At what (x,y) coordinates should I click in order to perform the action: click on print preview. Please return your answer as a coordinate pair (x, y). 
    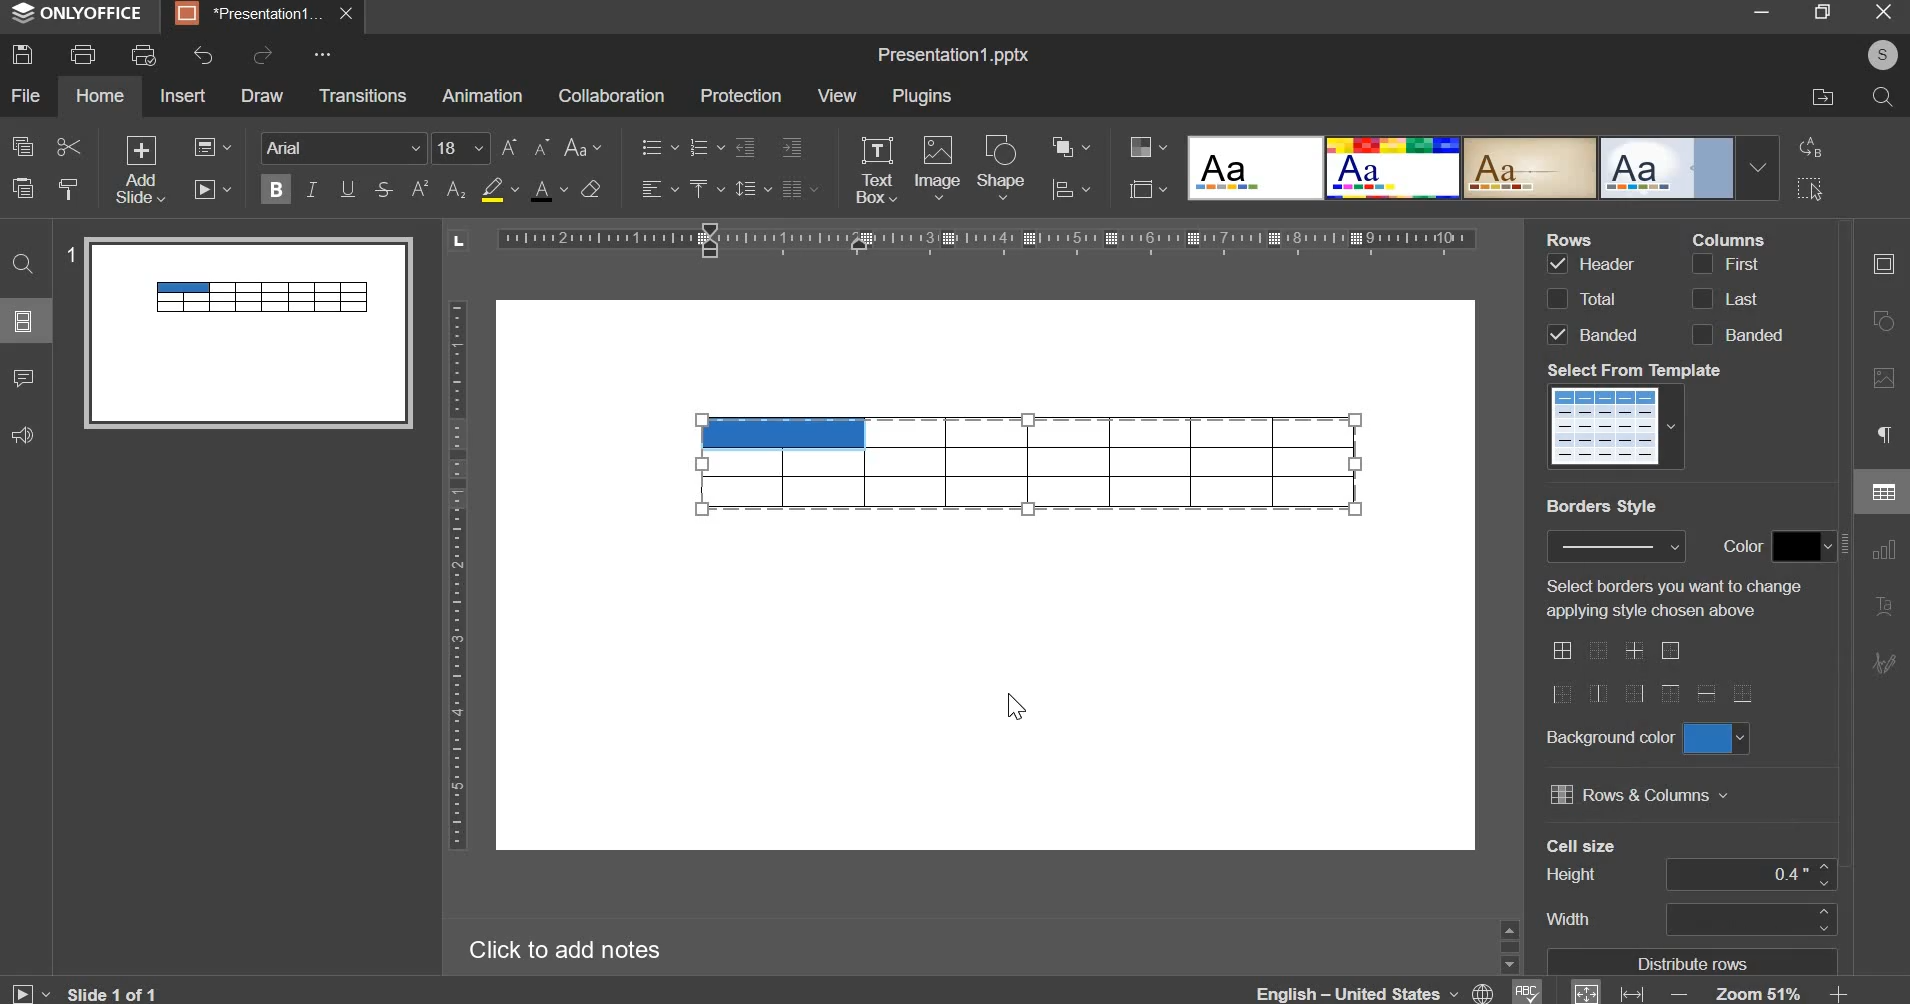
    Looking at the image, I should click on (143, 57).